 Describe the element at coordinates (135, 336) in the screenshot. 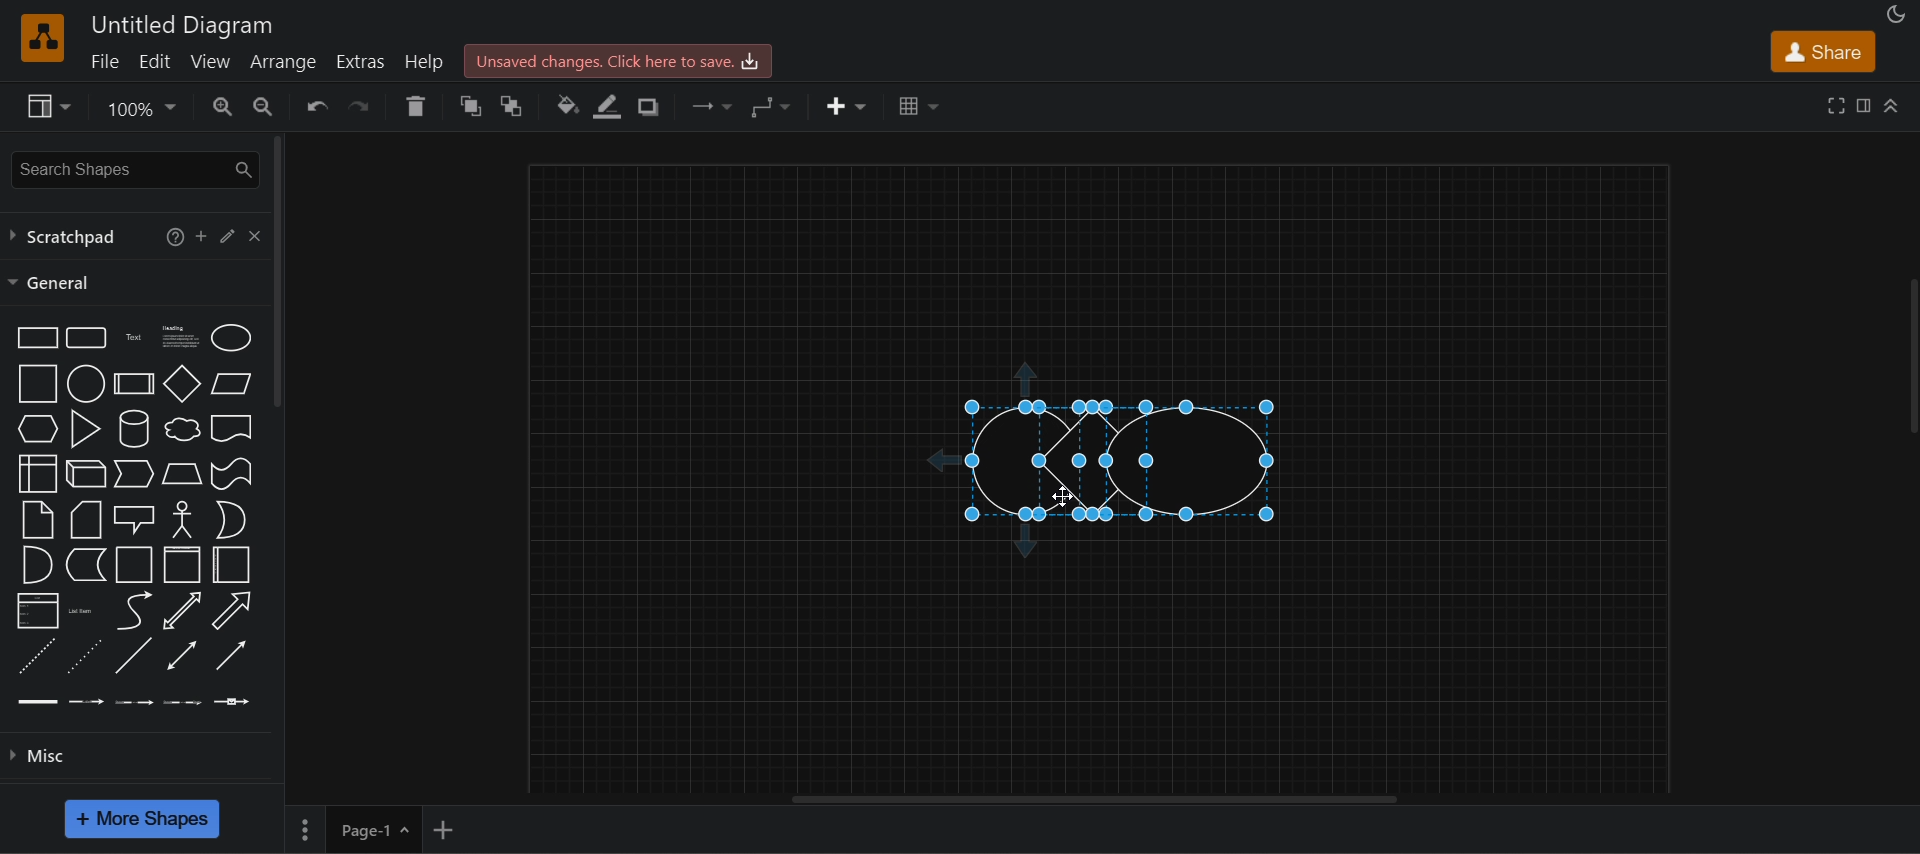

I see `text` at that location.